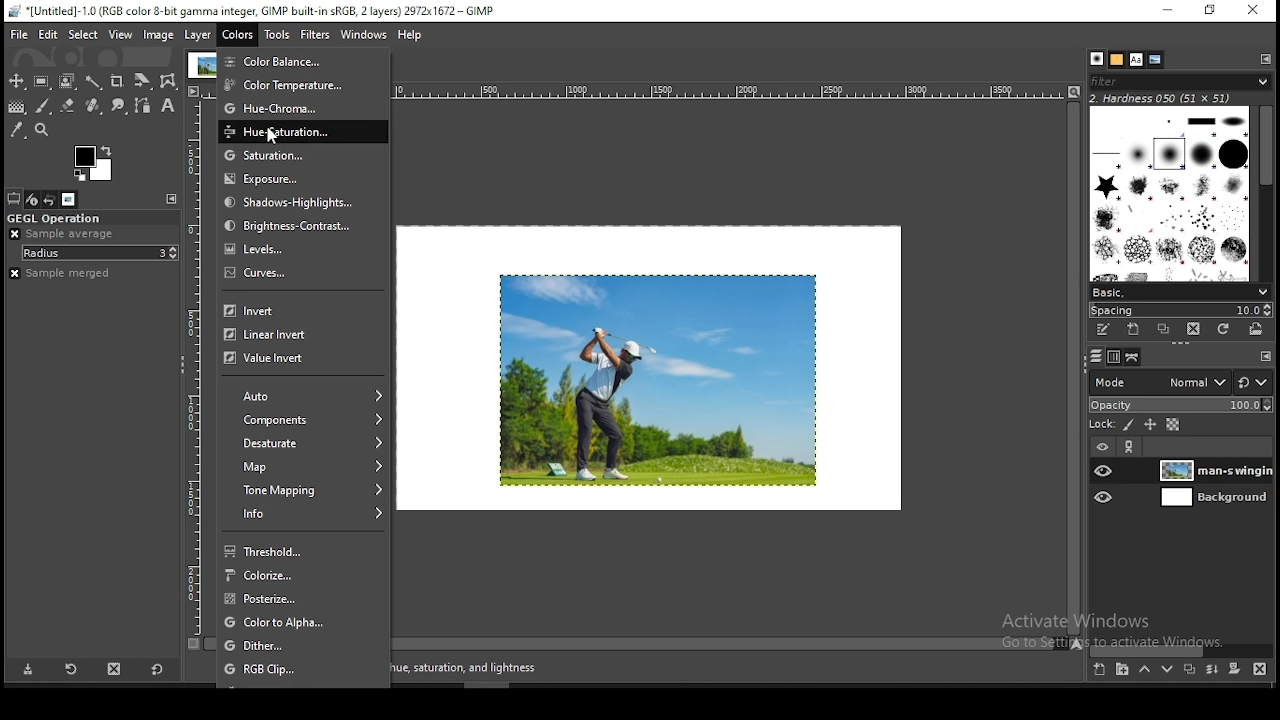 The width and height of the screenshot is (1280, 720). Describe the element at coordinates (1146, 670) in the screenshot. I see `move layer on step up` at that location.